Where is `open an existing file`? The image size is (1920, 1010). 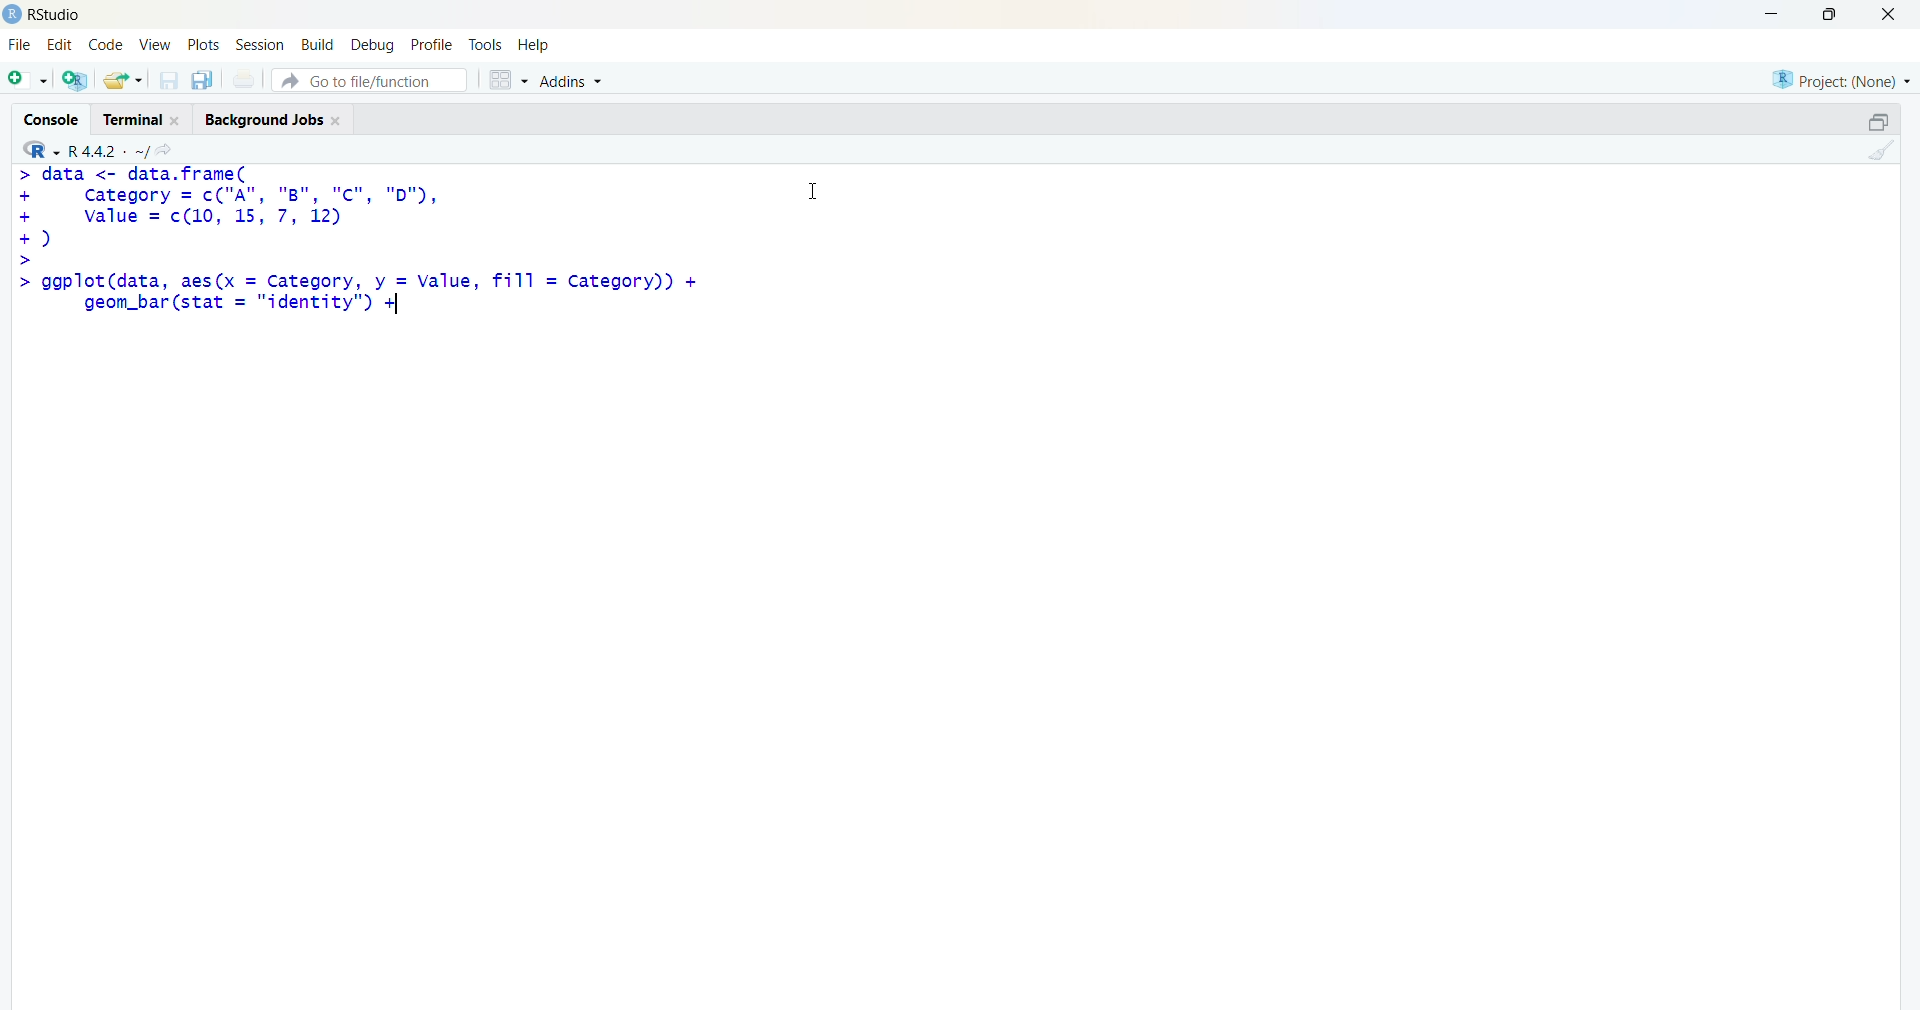 open an existing file is located at coordinates (122, 79).